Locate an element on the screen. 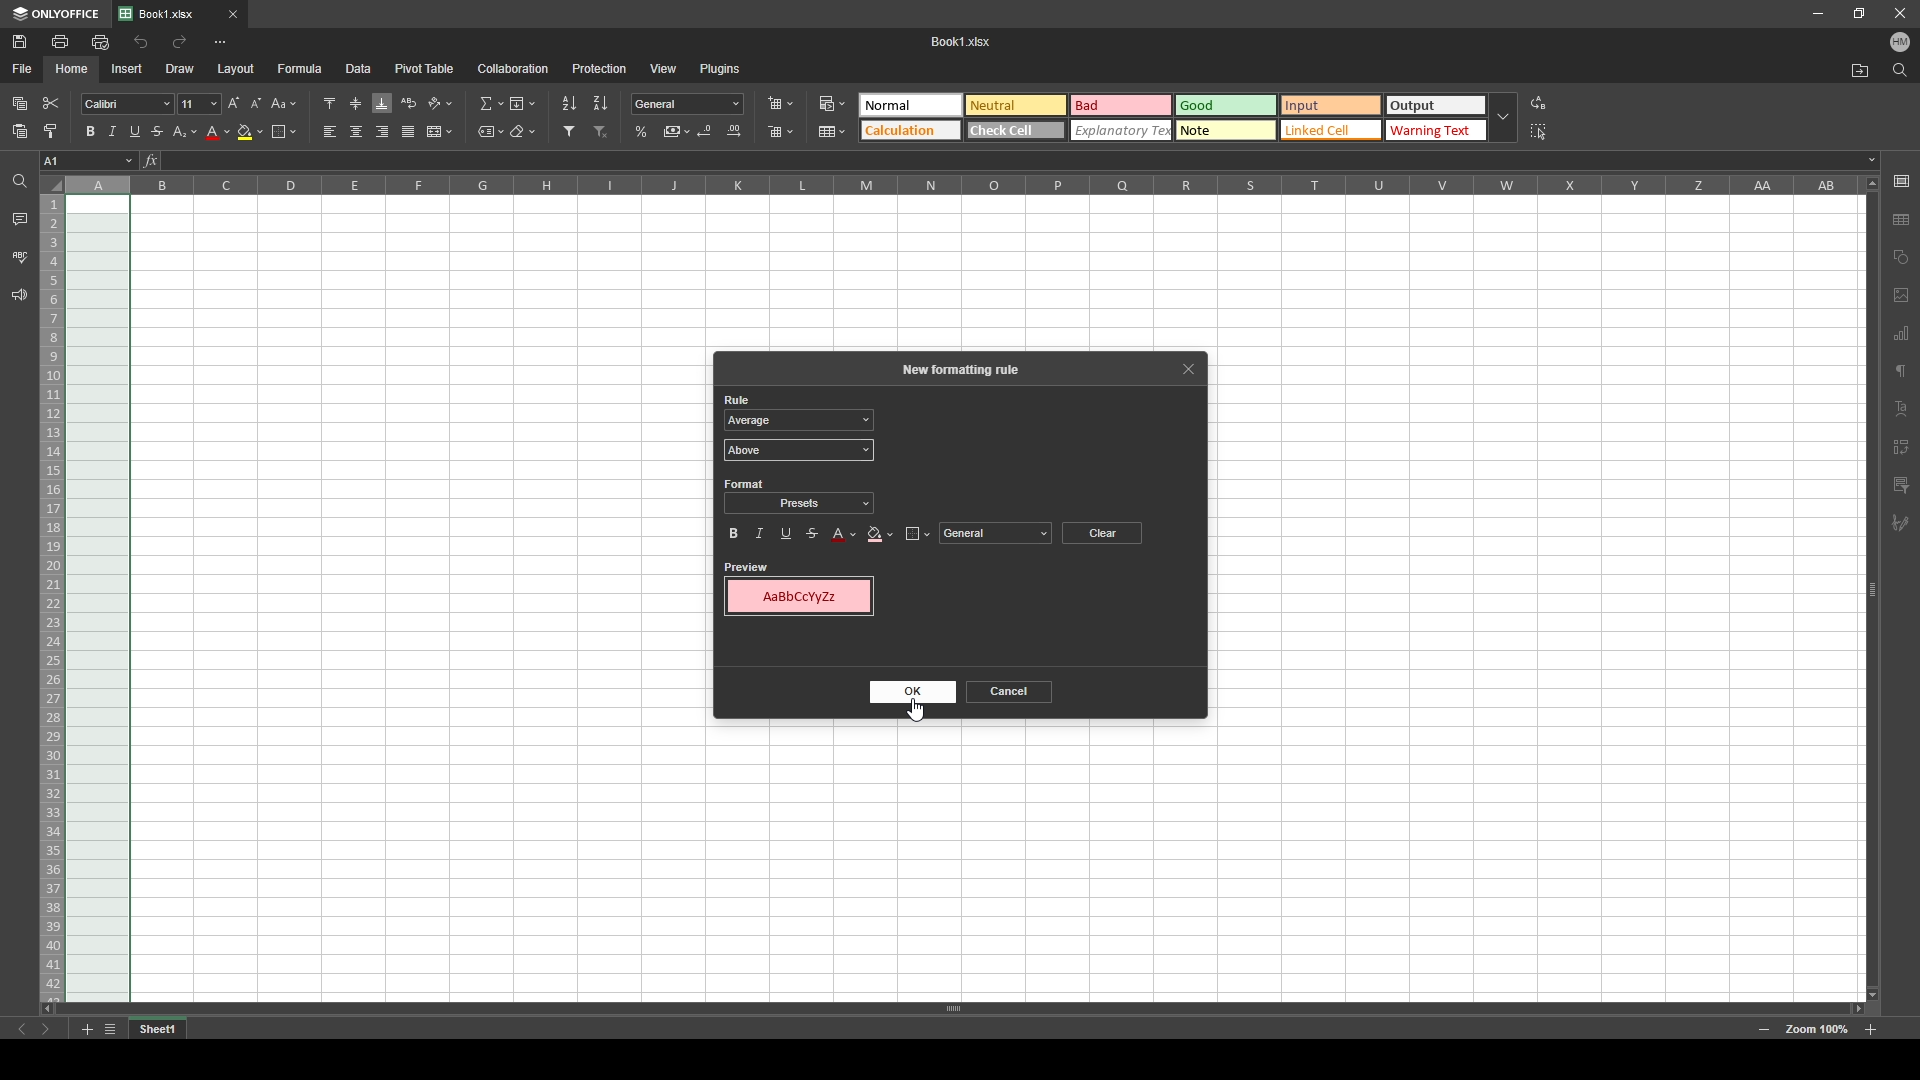  paste is located at coordinates (20, 132).